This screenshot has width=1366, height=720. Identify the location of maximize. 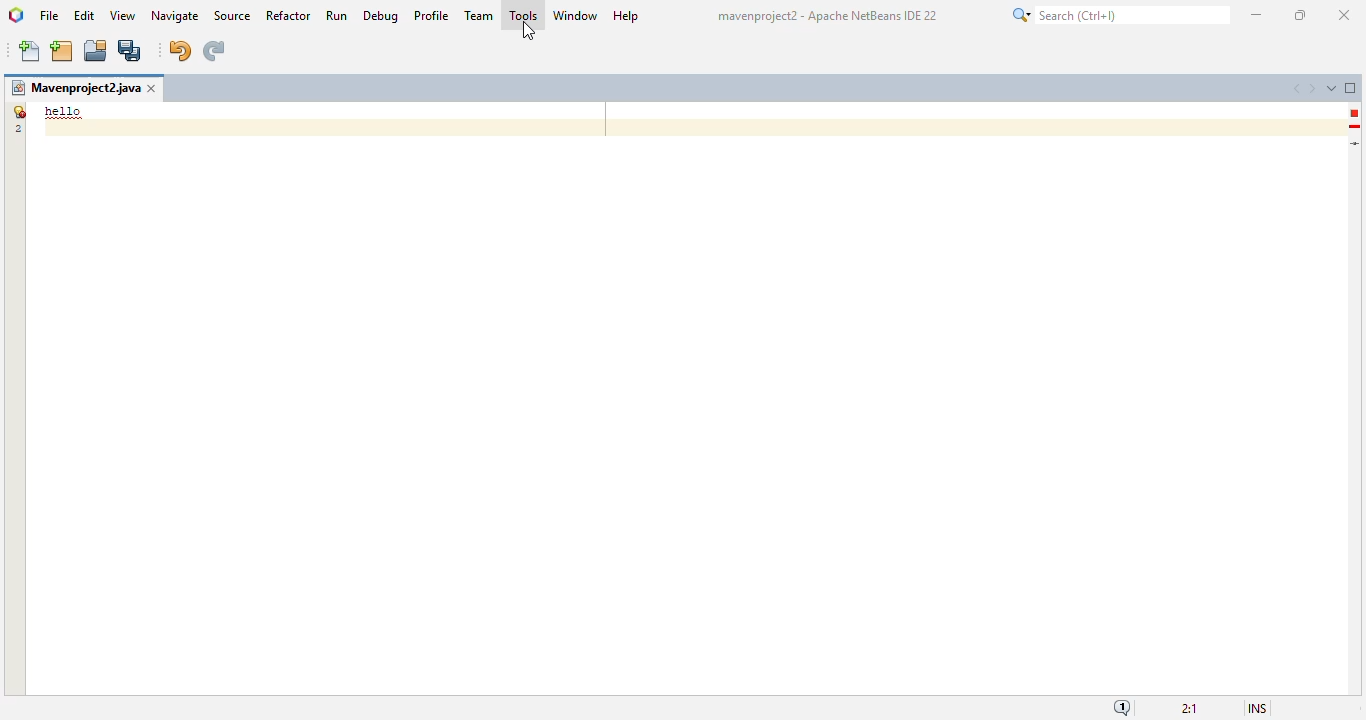
(1299, 15).